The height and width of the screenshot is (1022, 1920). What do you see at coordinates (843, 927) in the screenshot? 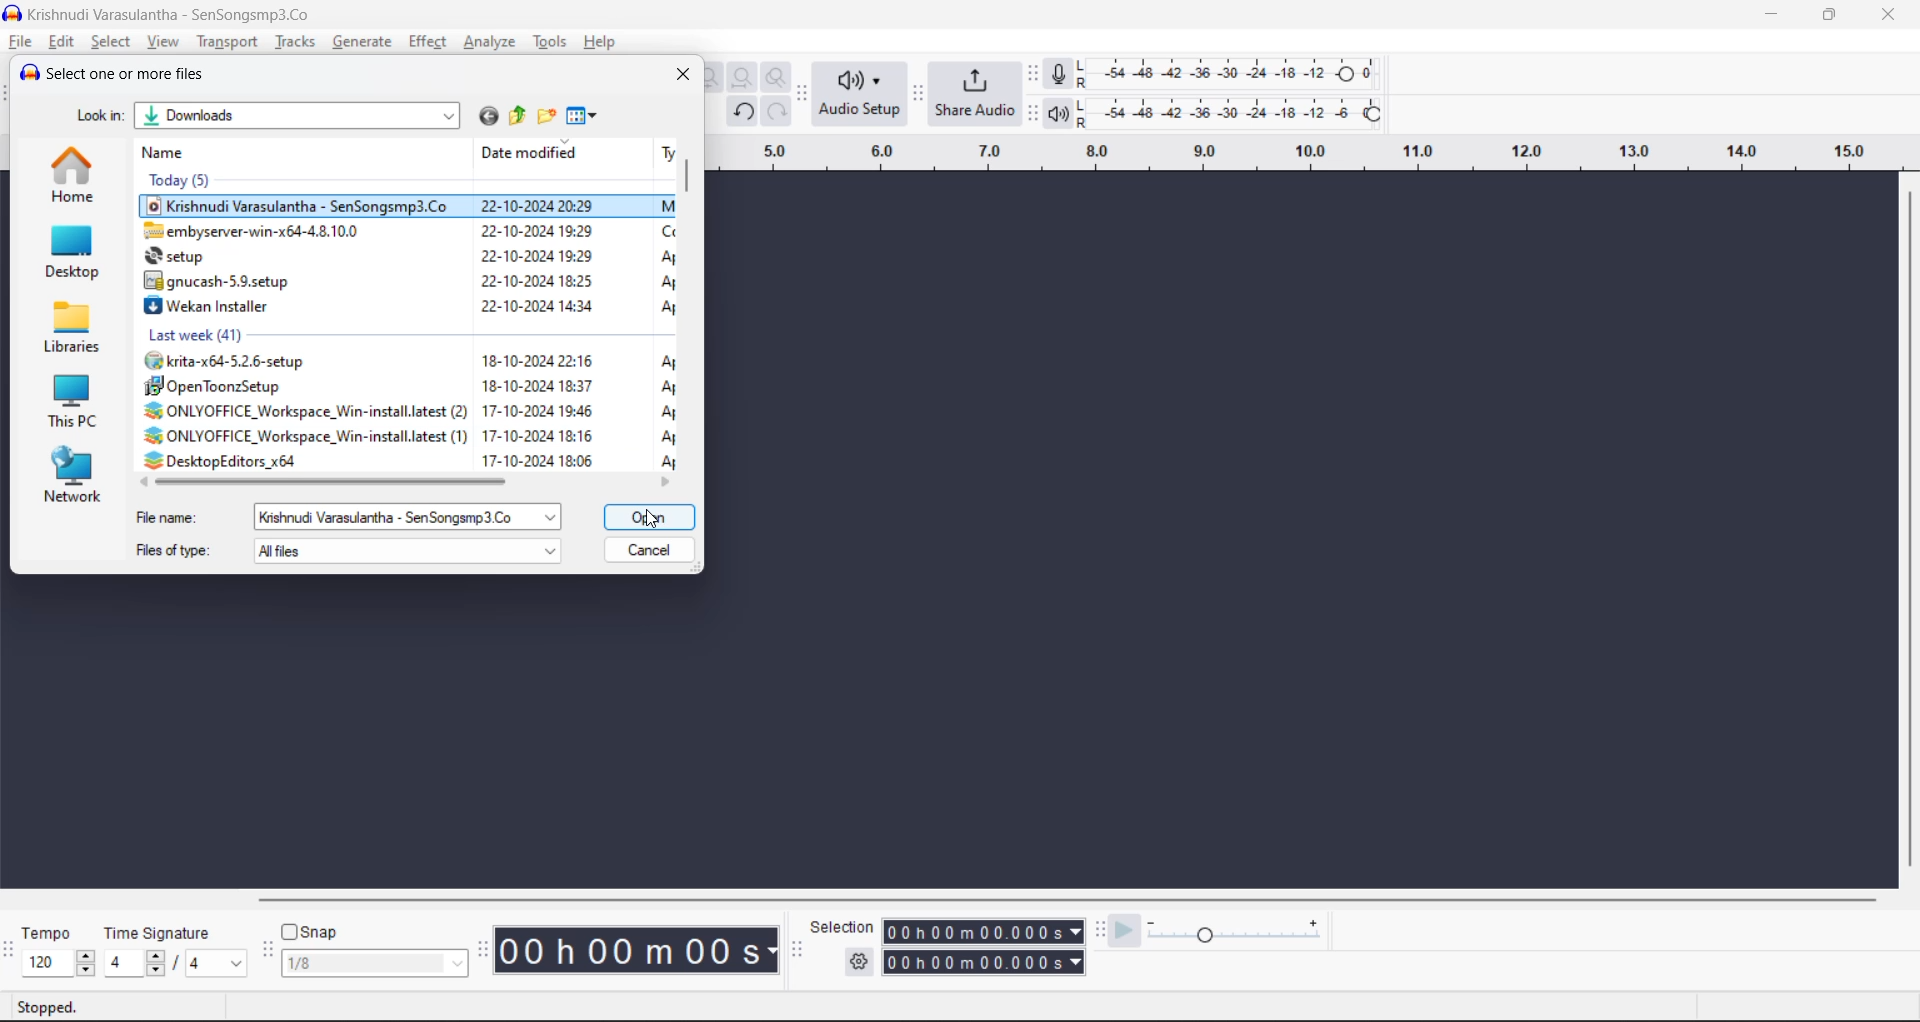
I see `selection` at bounding box center [843, 927].